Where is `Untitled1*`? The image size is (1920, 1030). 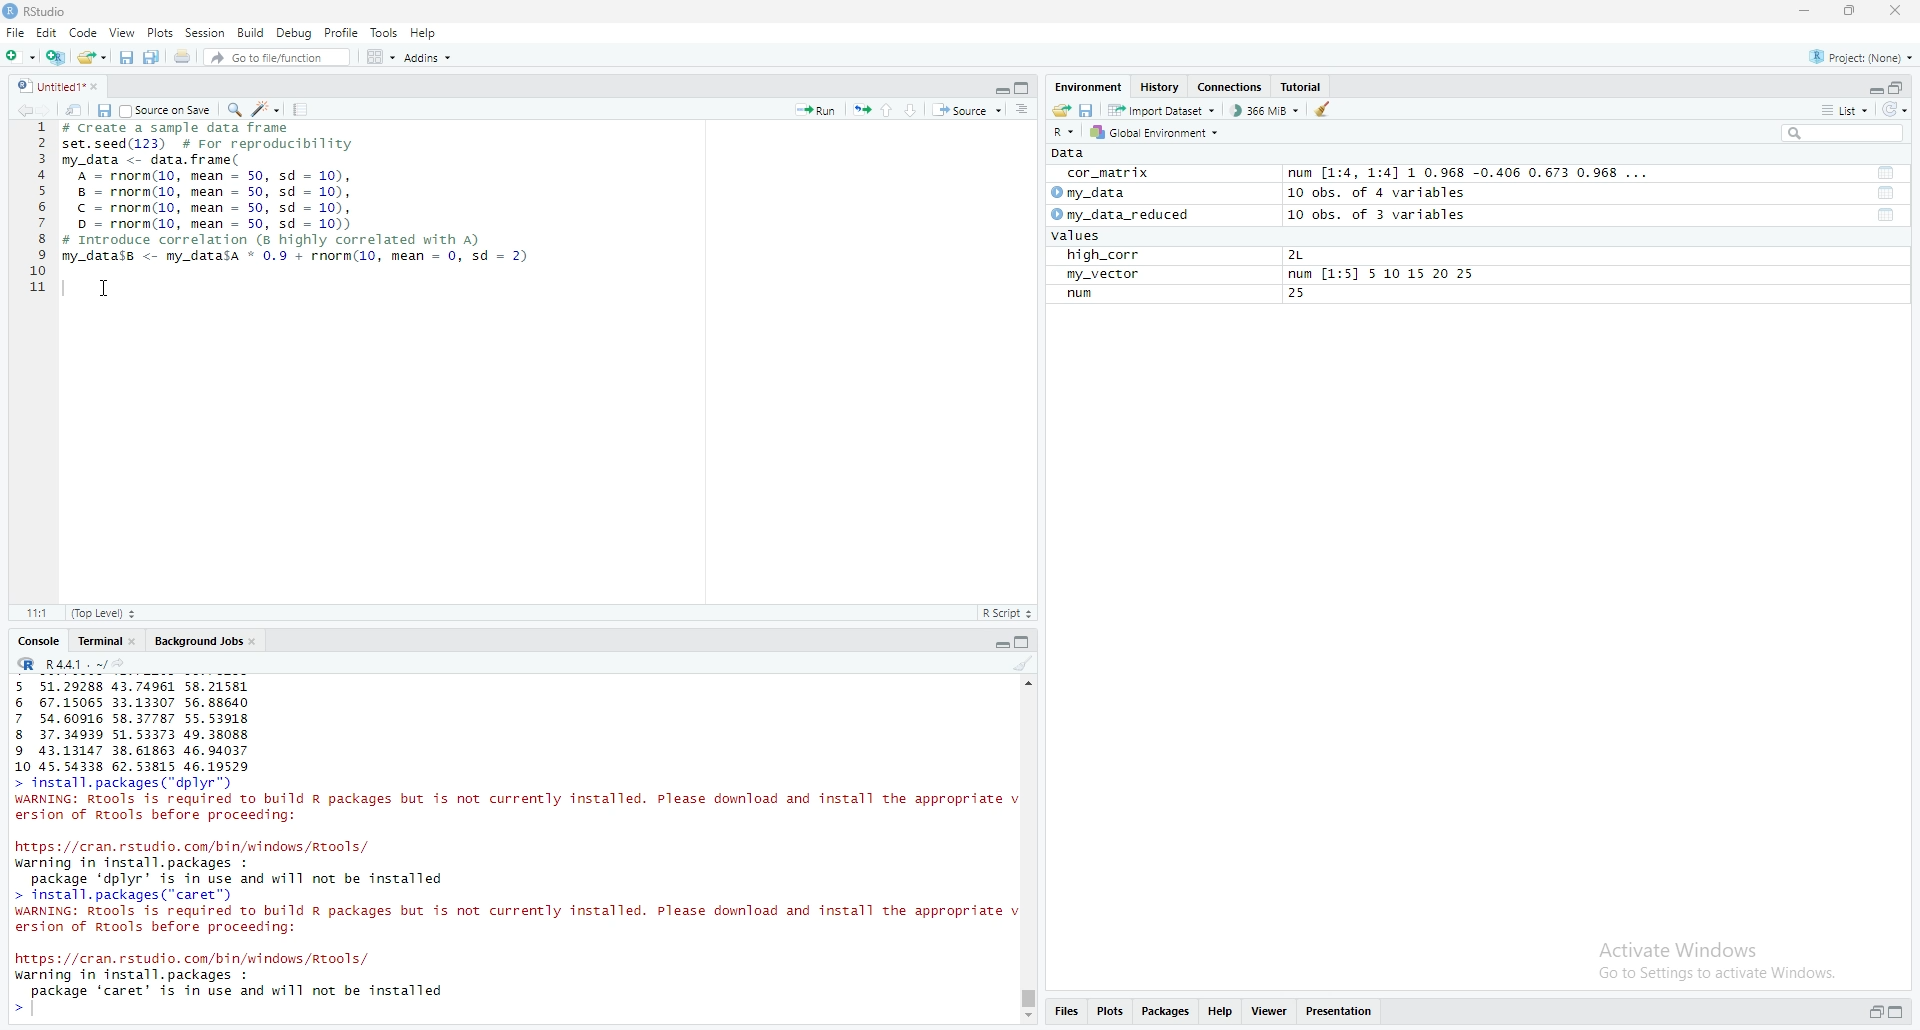 Untitled1* is located at coordinates (50, 86).